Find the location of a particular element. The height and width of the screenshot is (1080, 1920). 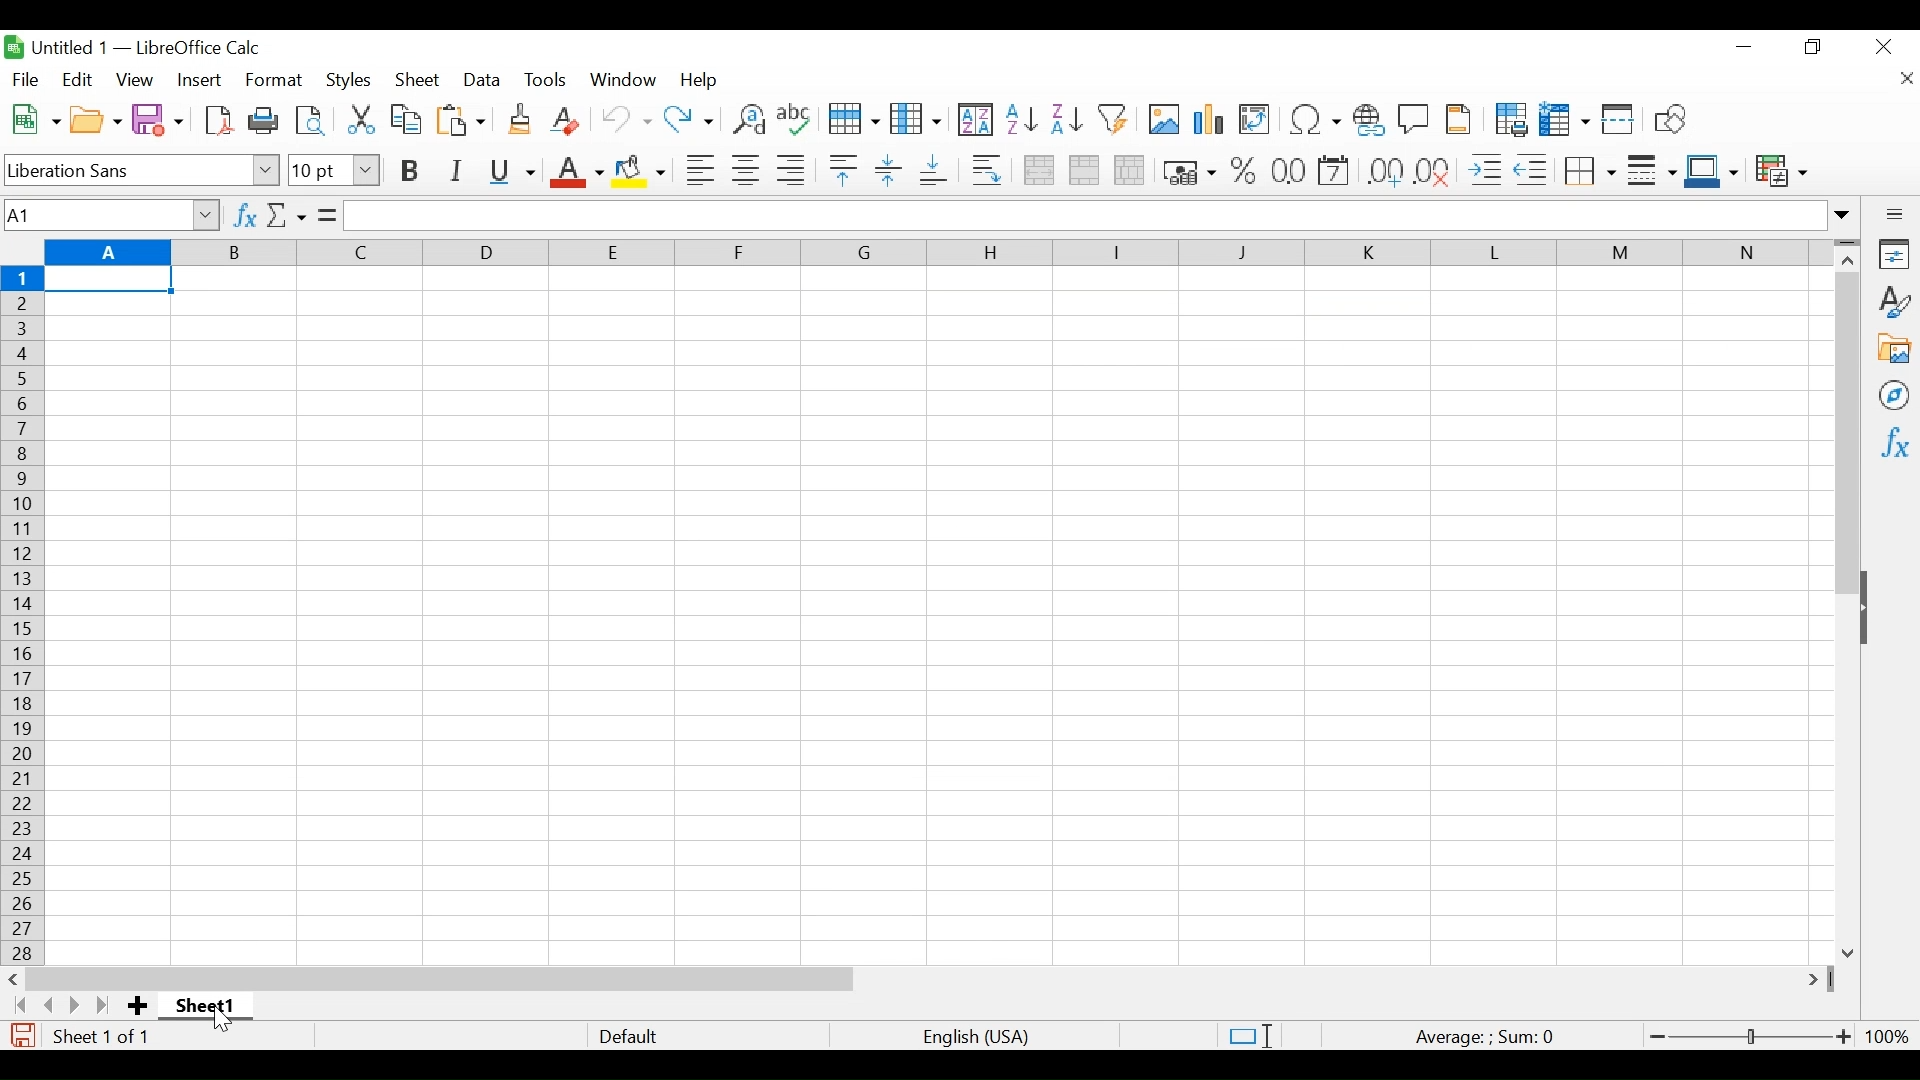

Delete Decimal is located at coordinates (1435, 171).